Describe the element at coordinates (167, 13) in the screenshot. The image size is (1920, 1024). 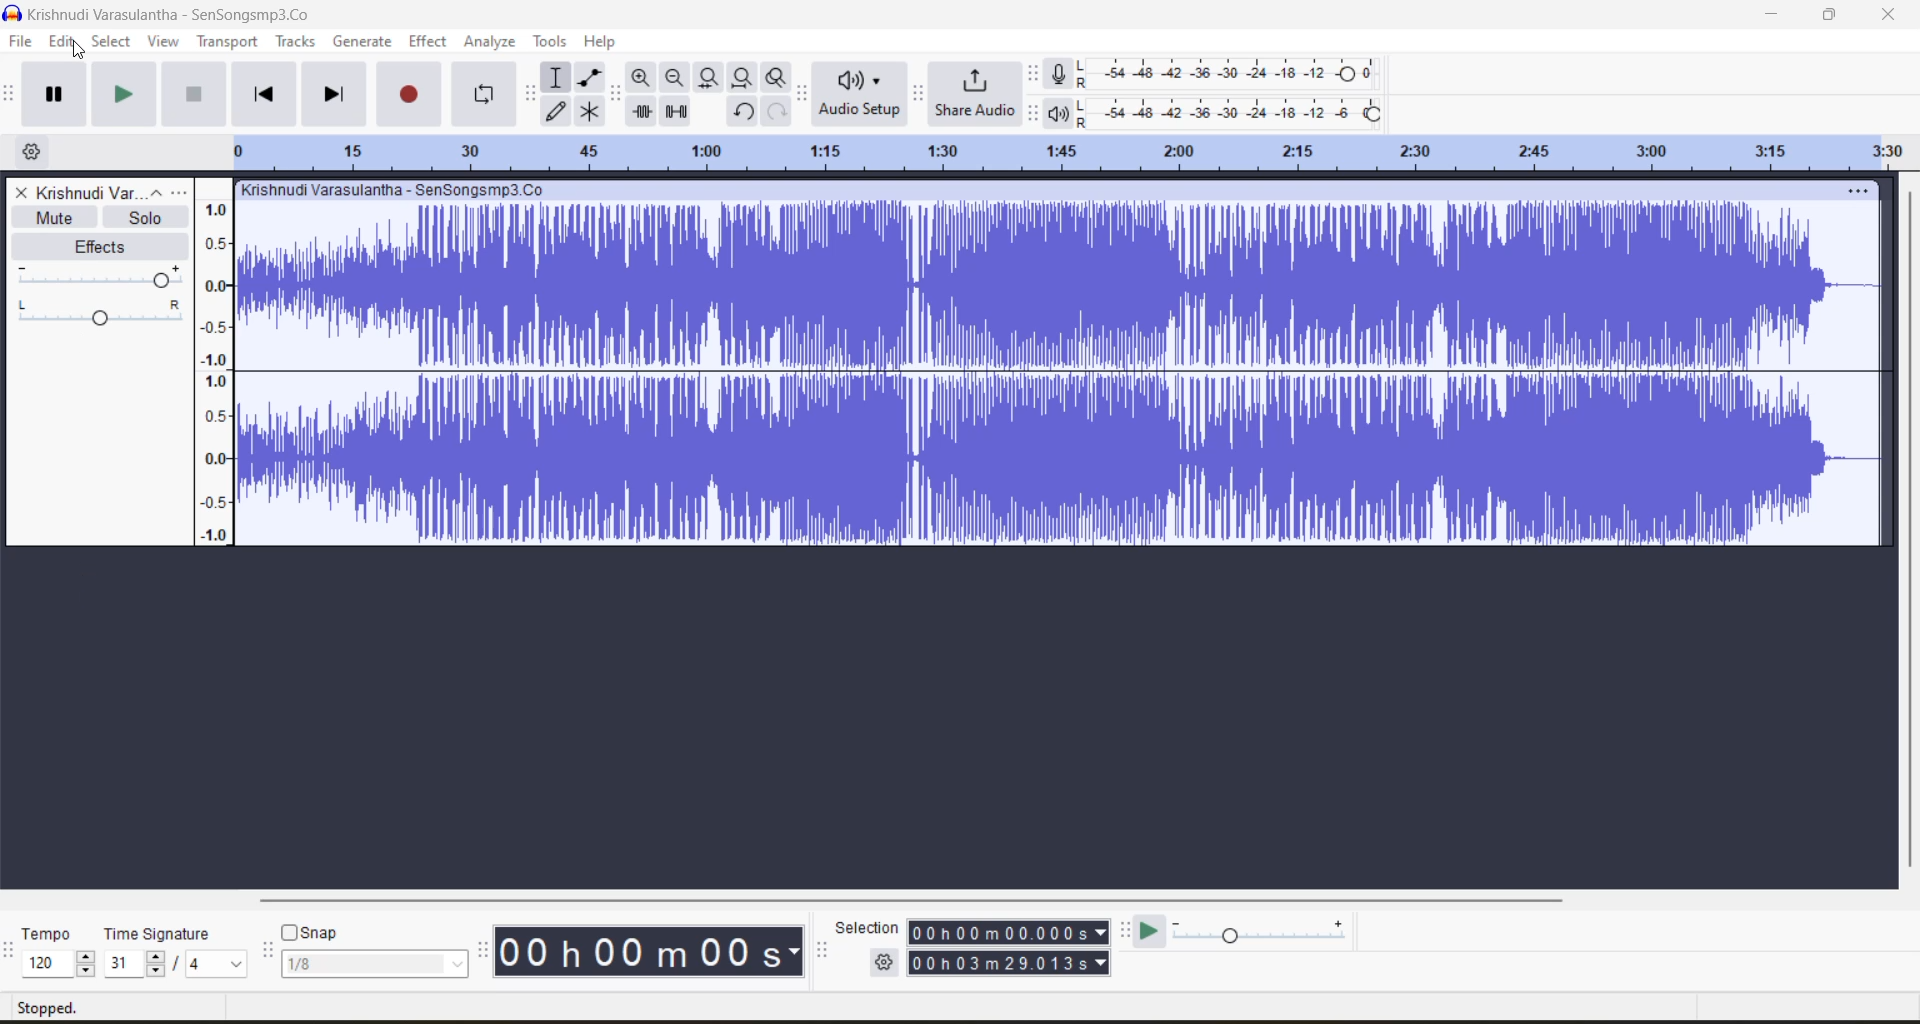
I see `file name and app name` at that location.